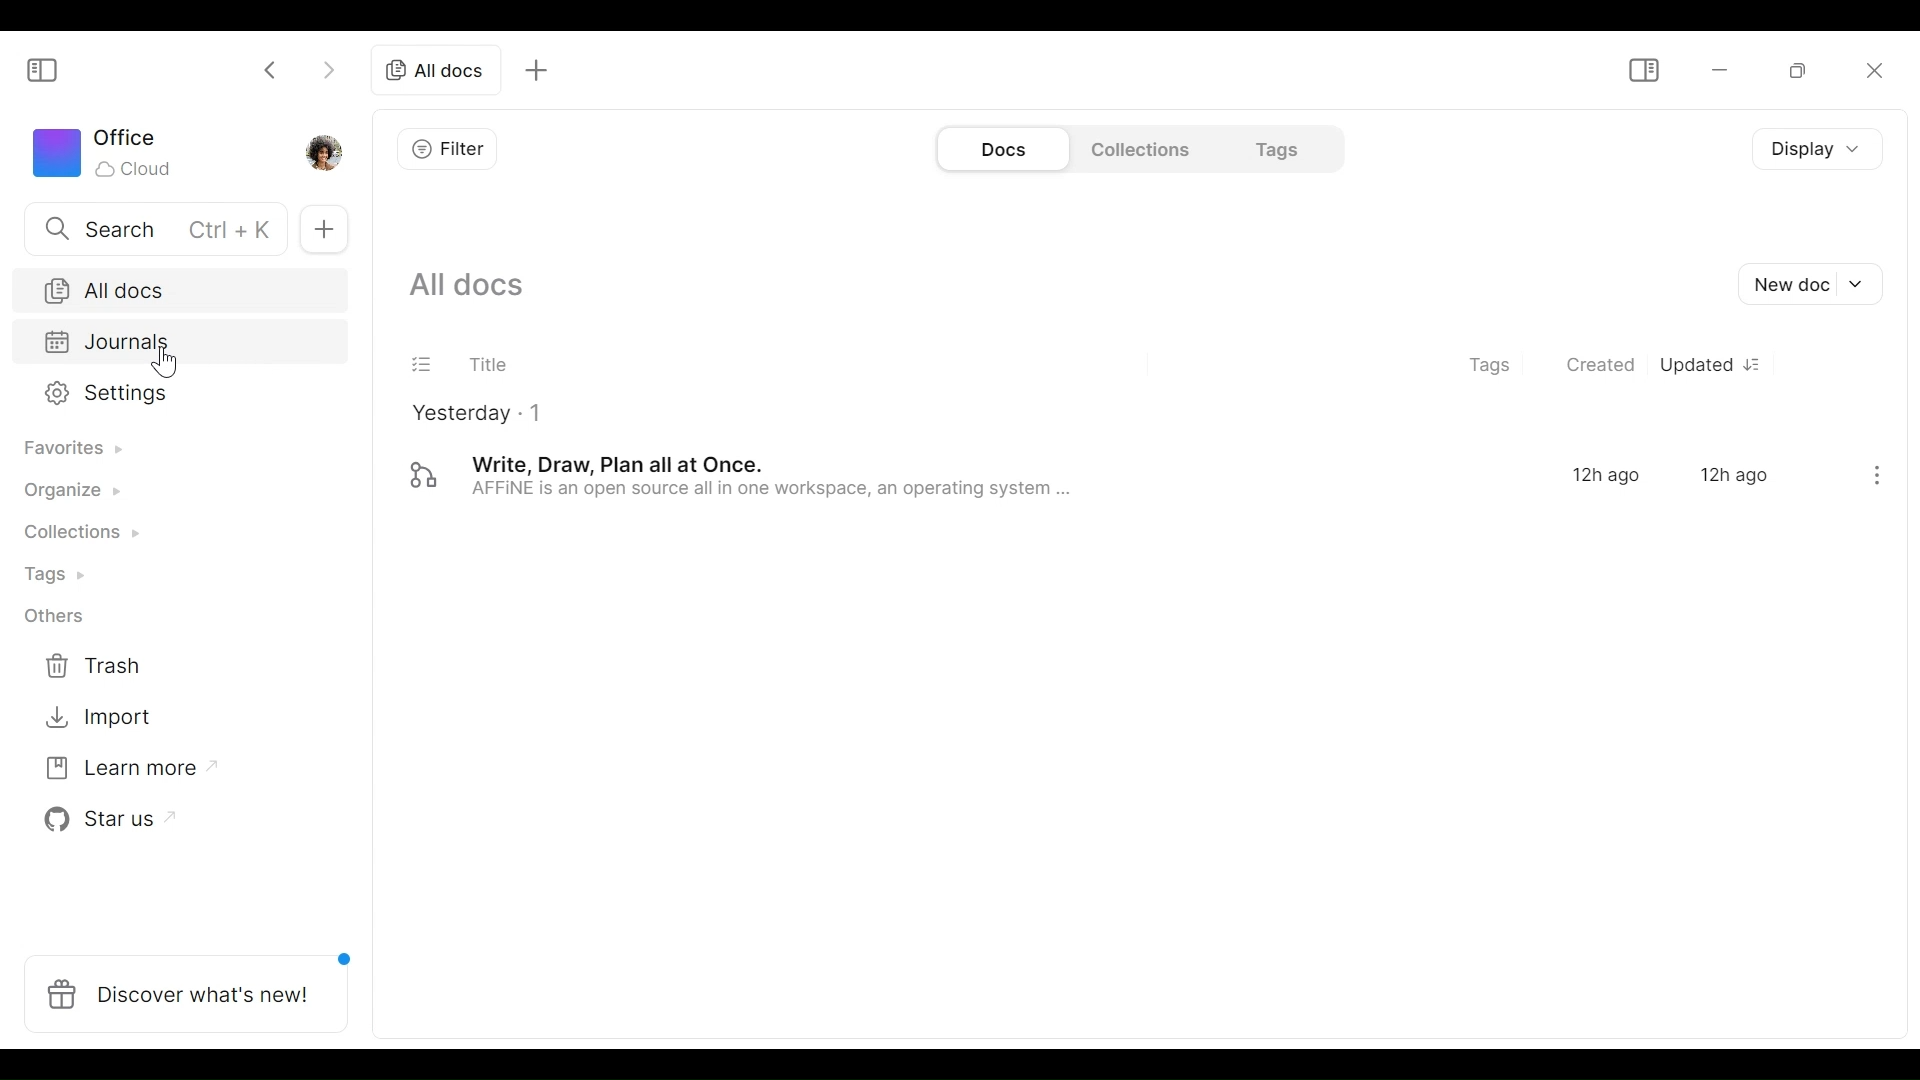  What do you see at coordinates (1005, 149) in the screenshot?
I see `Documents` at bounding box center [1005, 149].